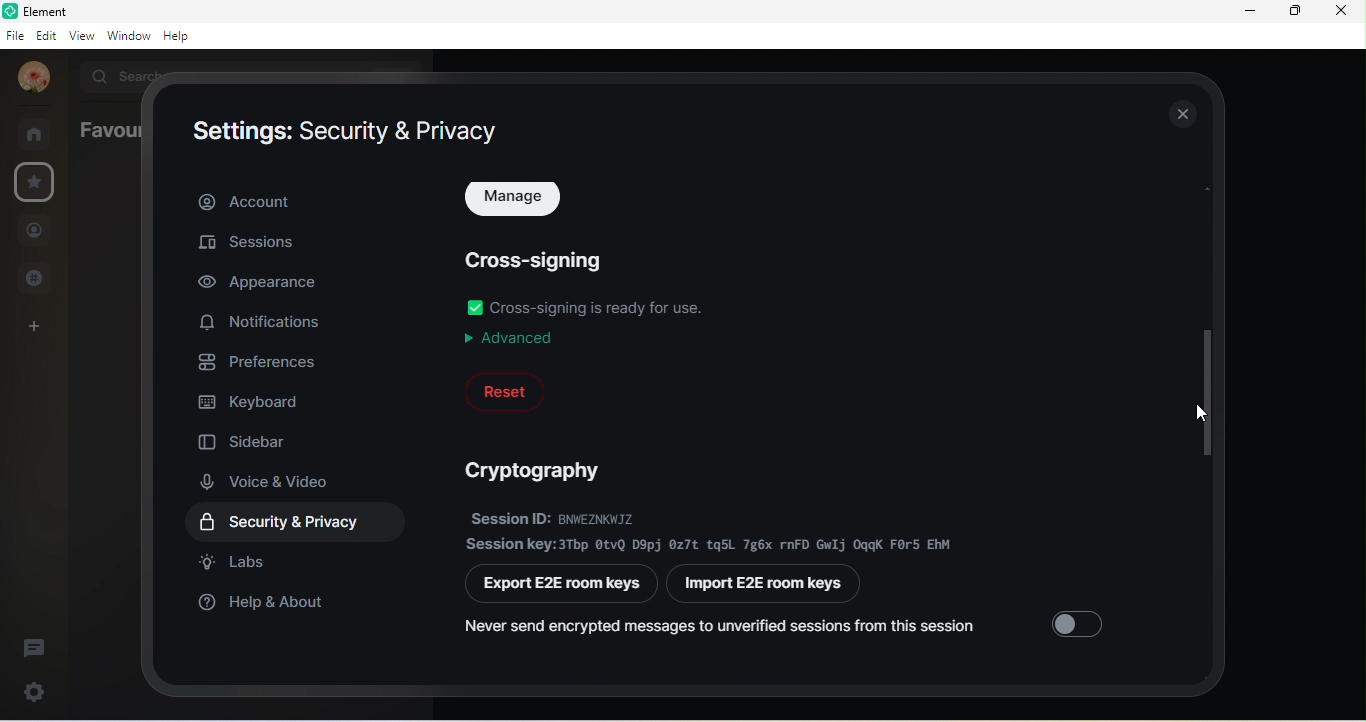 This screenshot has width=1366, height=722. What do you see at coordinates (9, 10) in the screenshot?
I see `element logo` at bounding box center [9, 10].